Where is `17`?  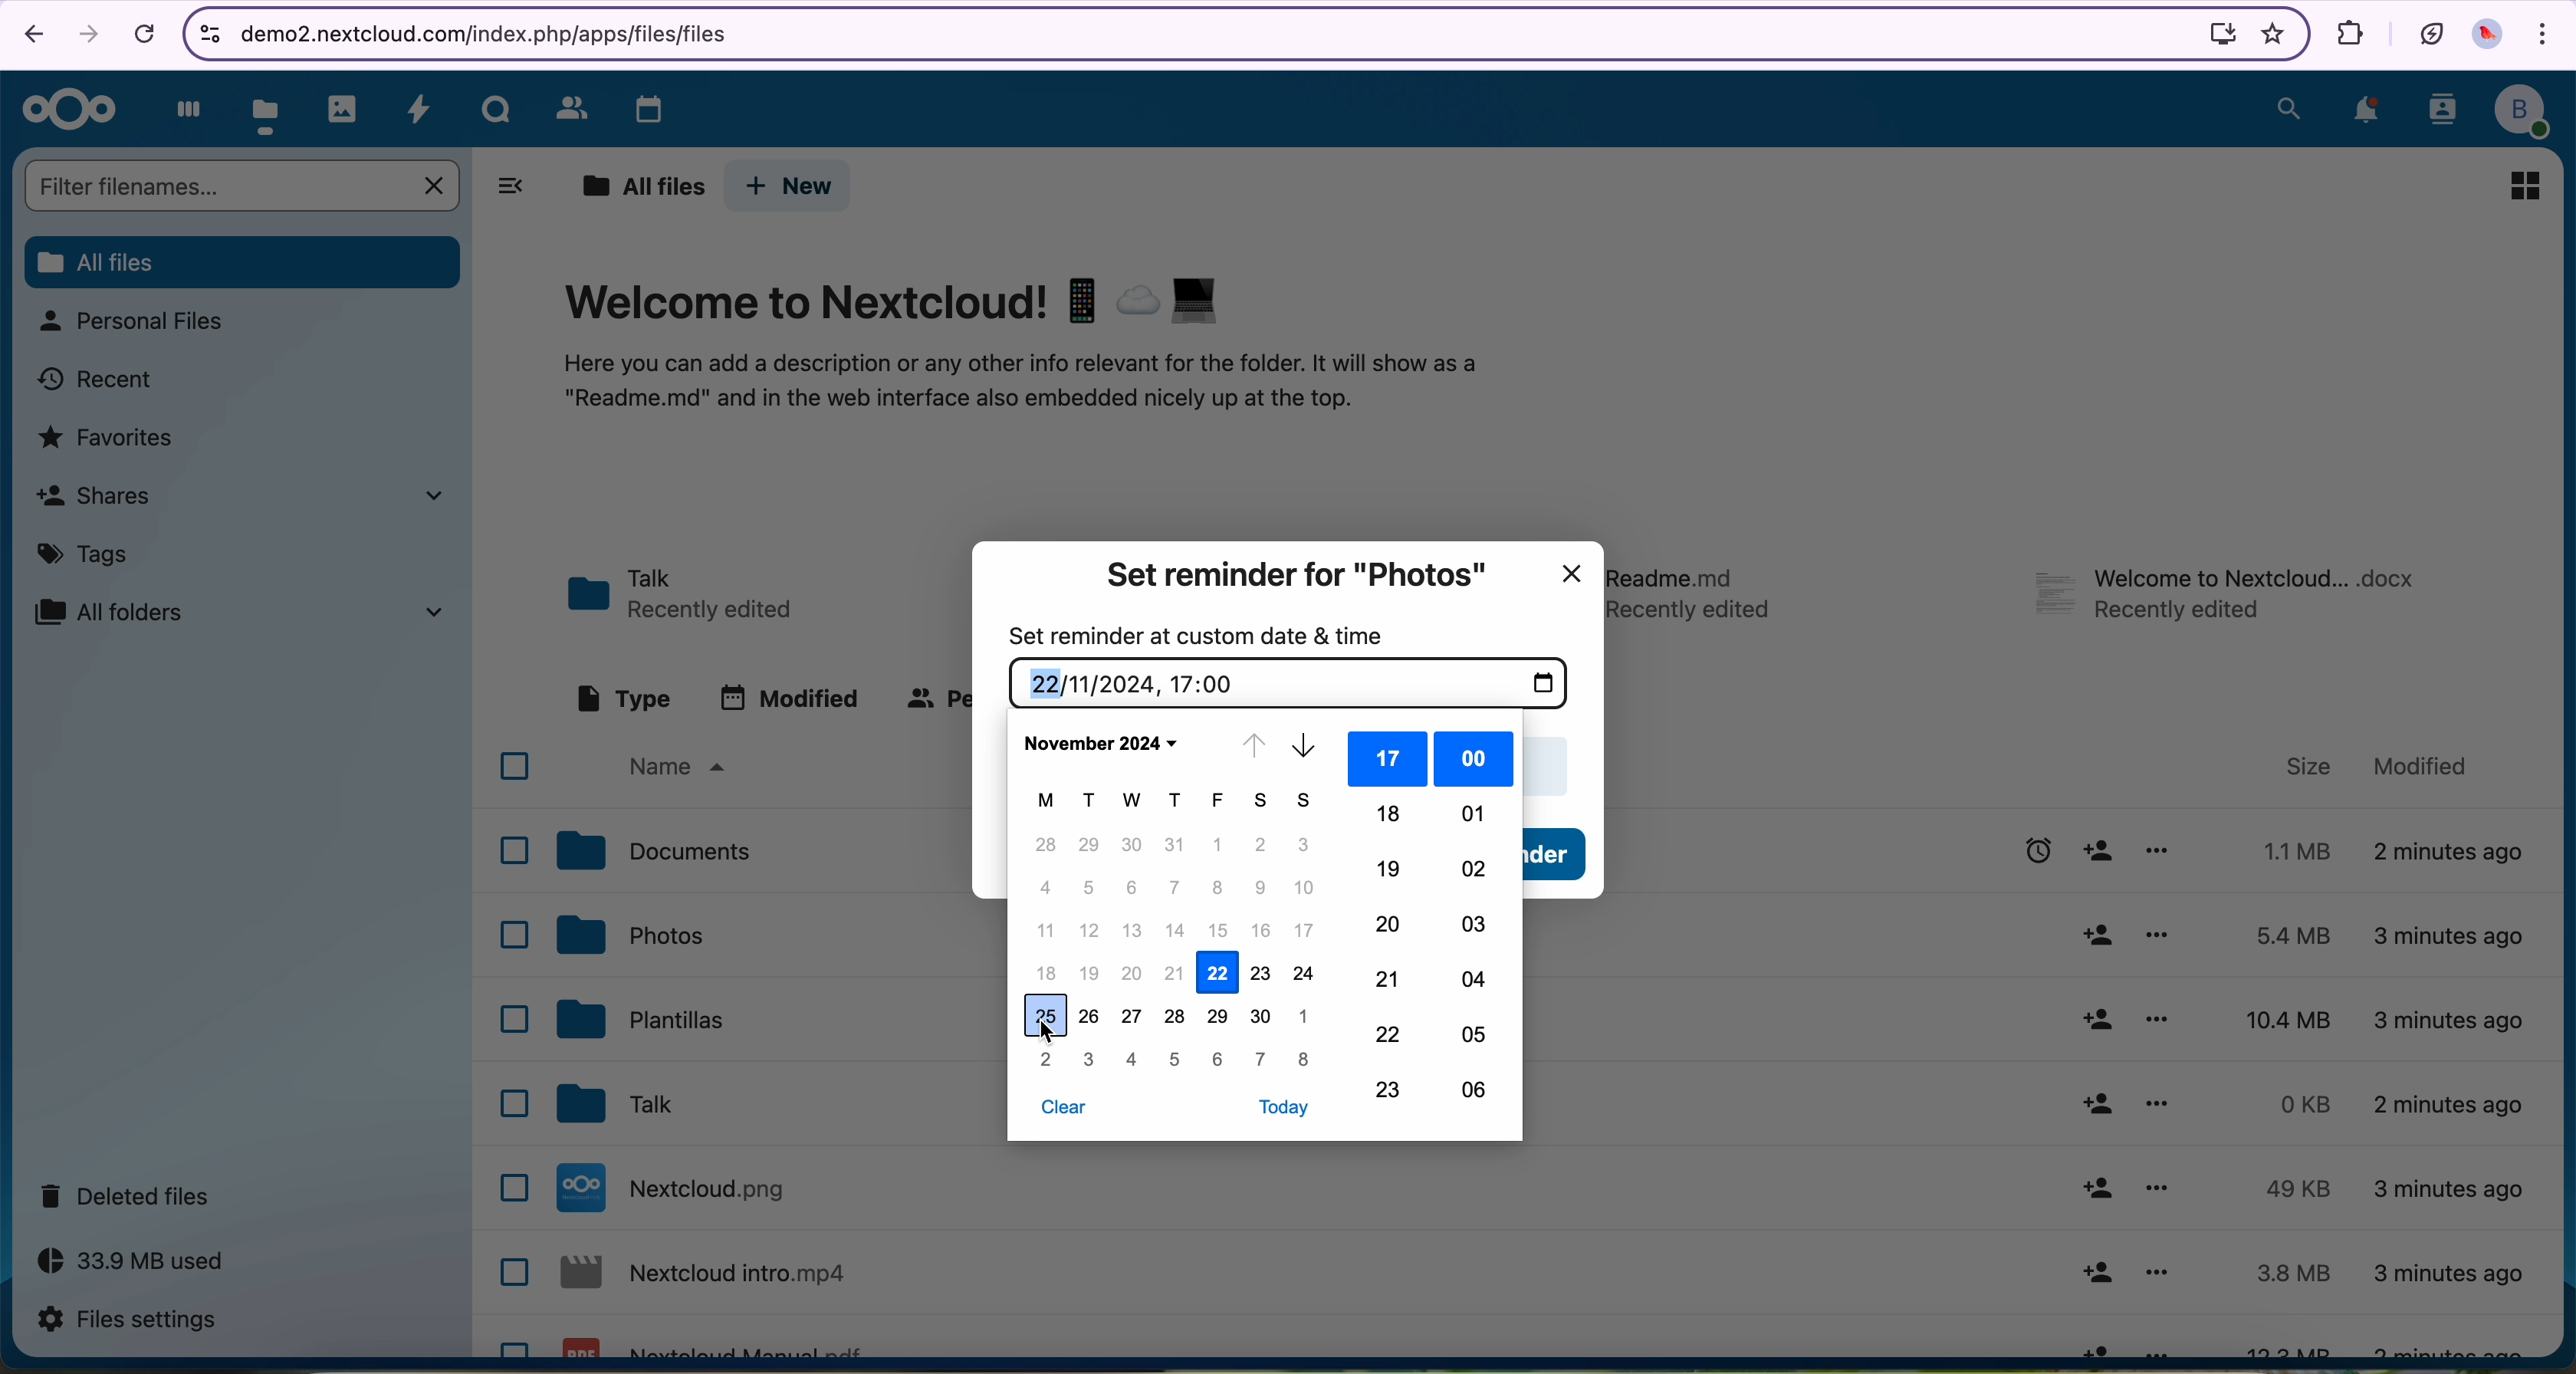 17 is located at coordinates (1391, 759).